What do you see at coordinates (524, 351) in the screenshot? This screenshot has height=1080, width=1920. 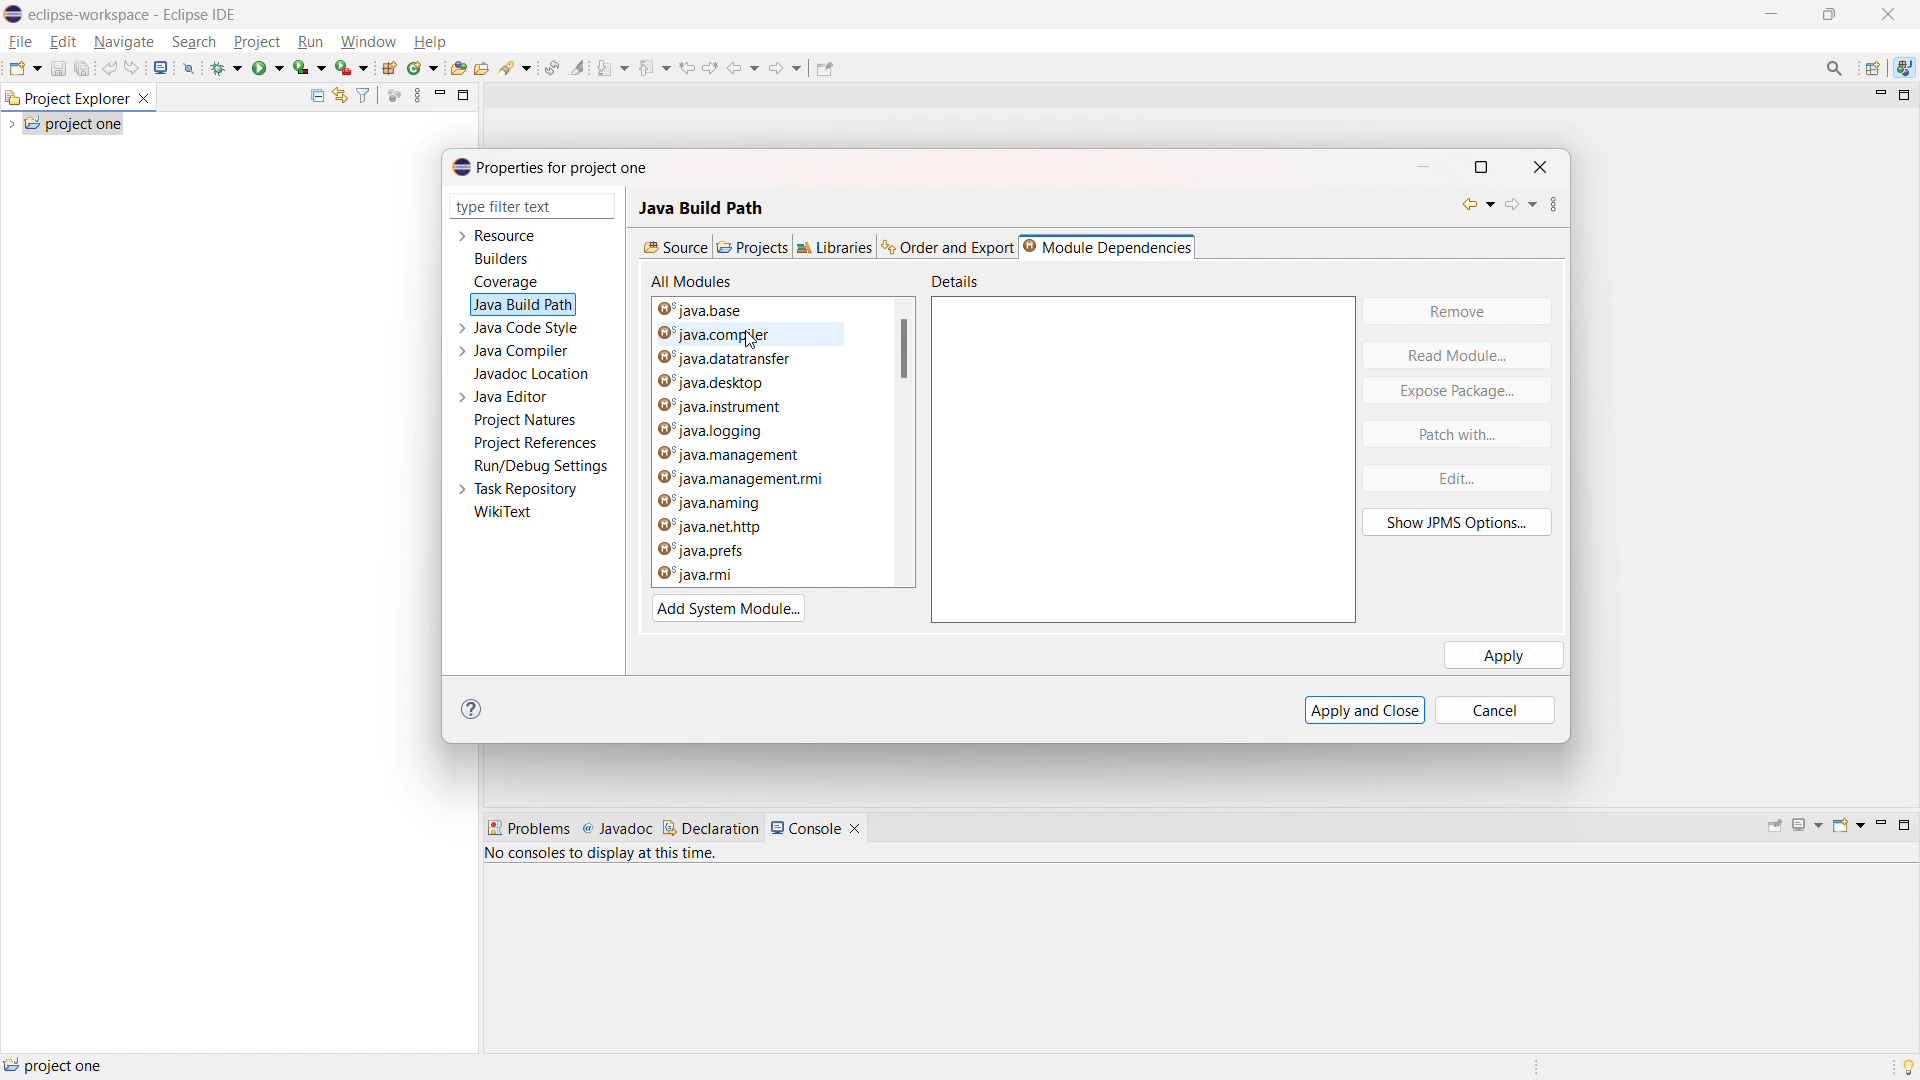 I see `java compiler` at bounding box center [524, 351].